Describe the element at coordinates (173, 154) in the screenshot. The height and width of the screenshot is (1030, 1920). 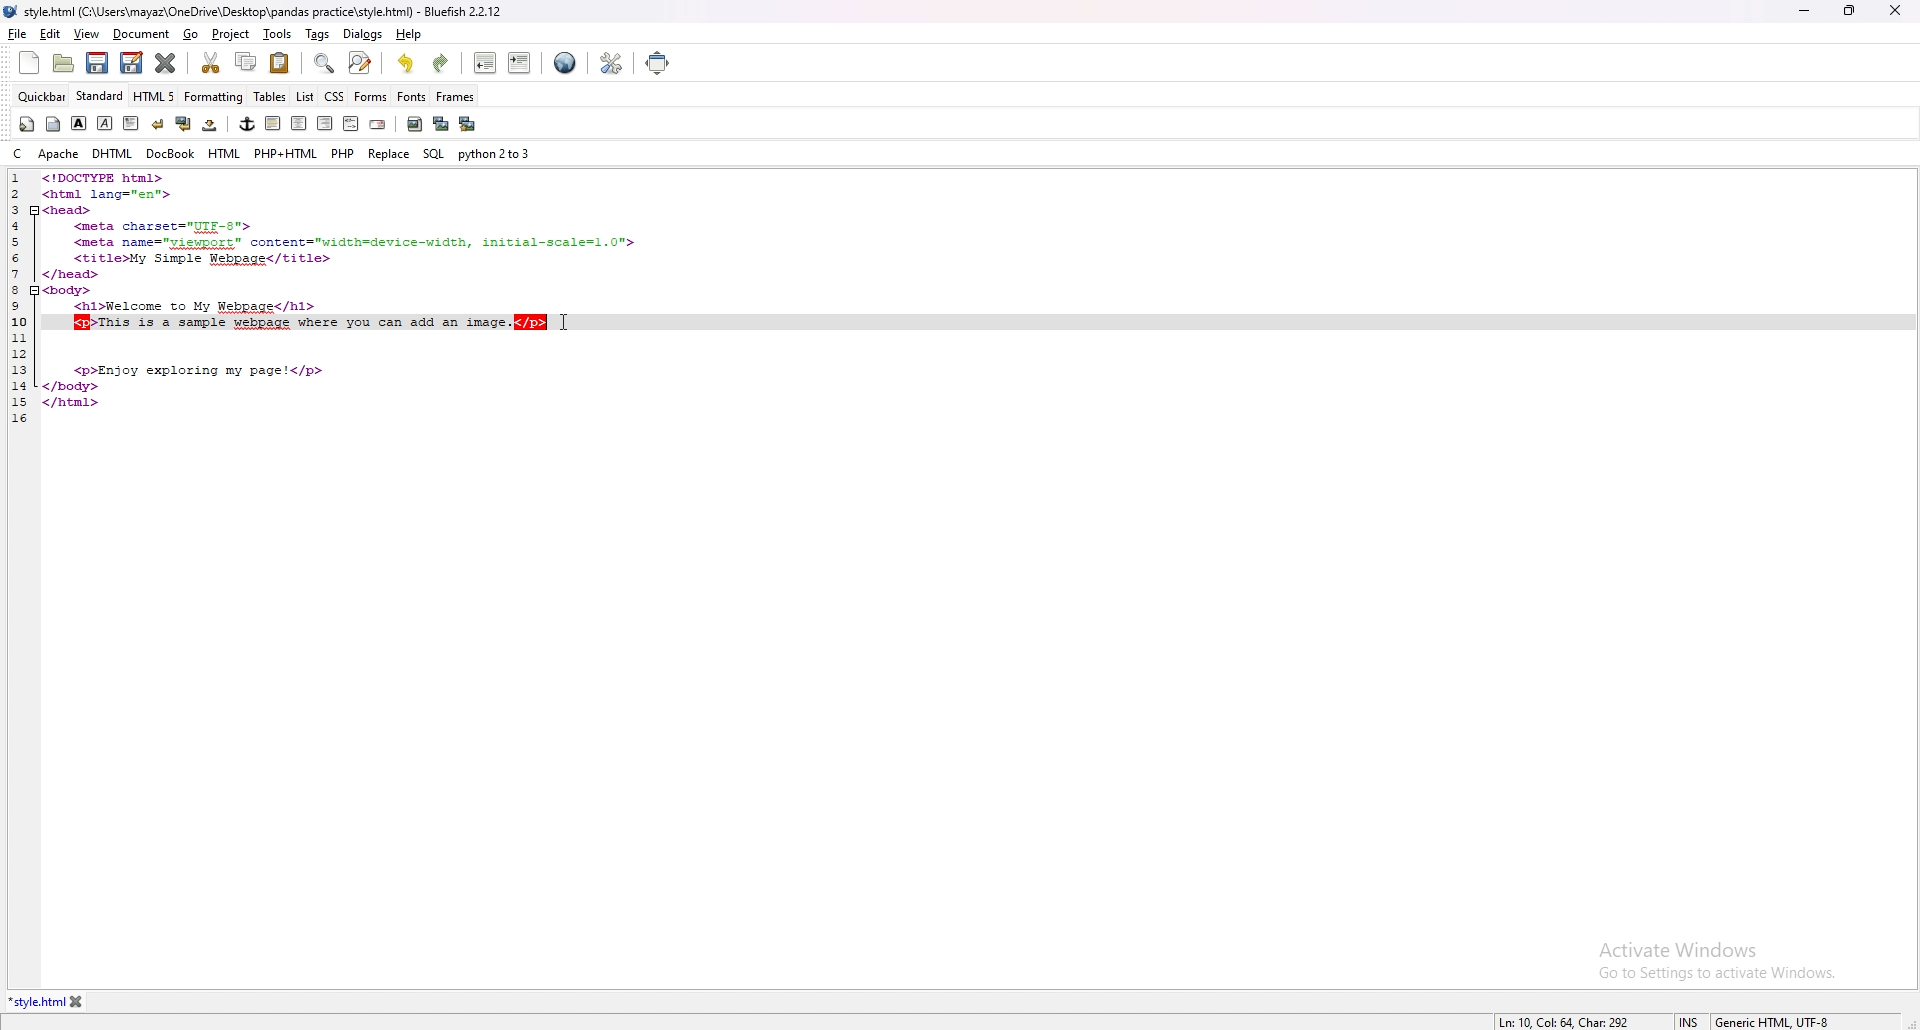
I see `docbook` at that location.